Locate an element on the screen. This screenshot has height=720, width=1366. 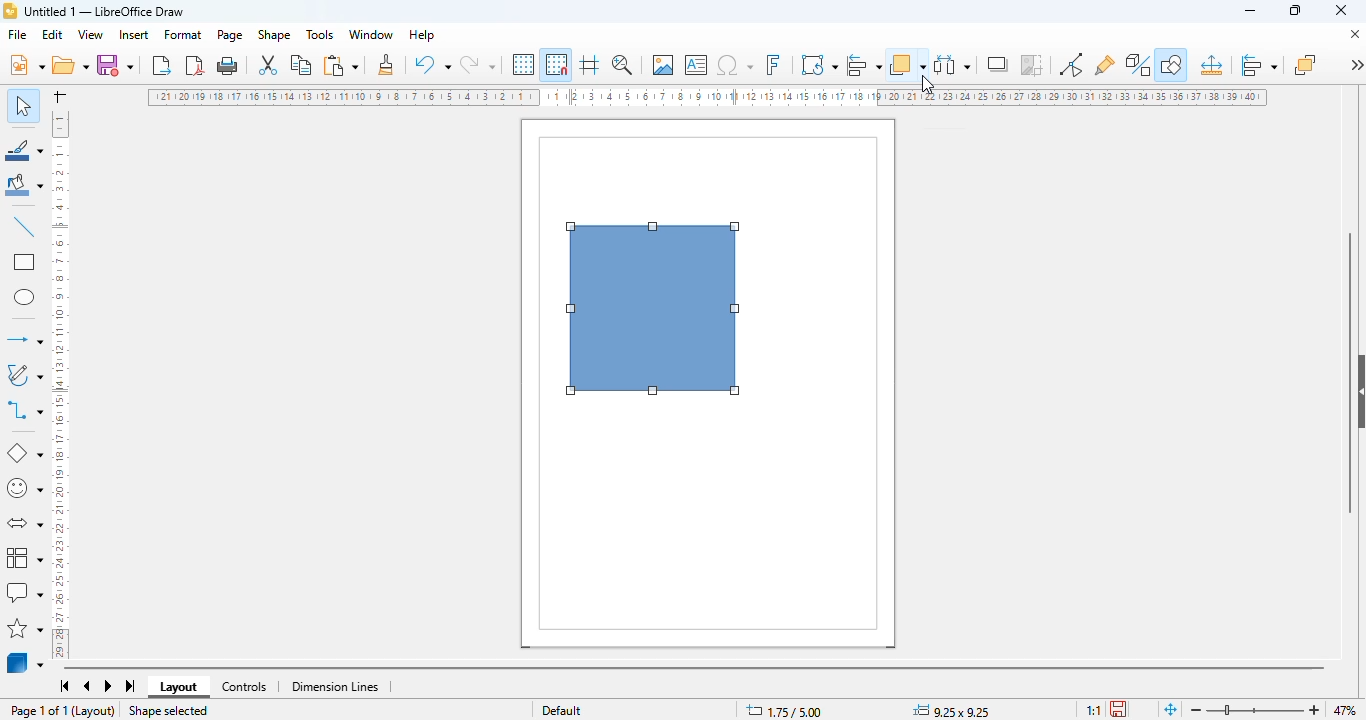
select at least three objects to distribute is located at coordinates (953, 64).